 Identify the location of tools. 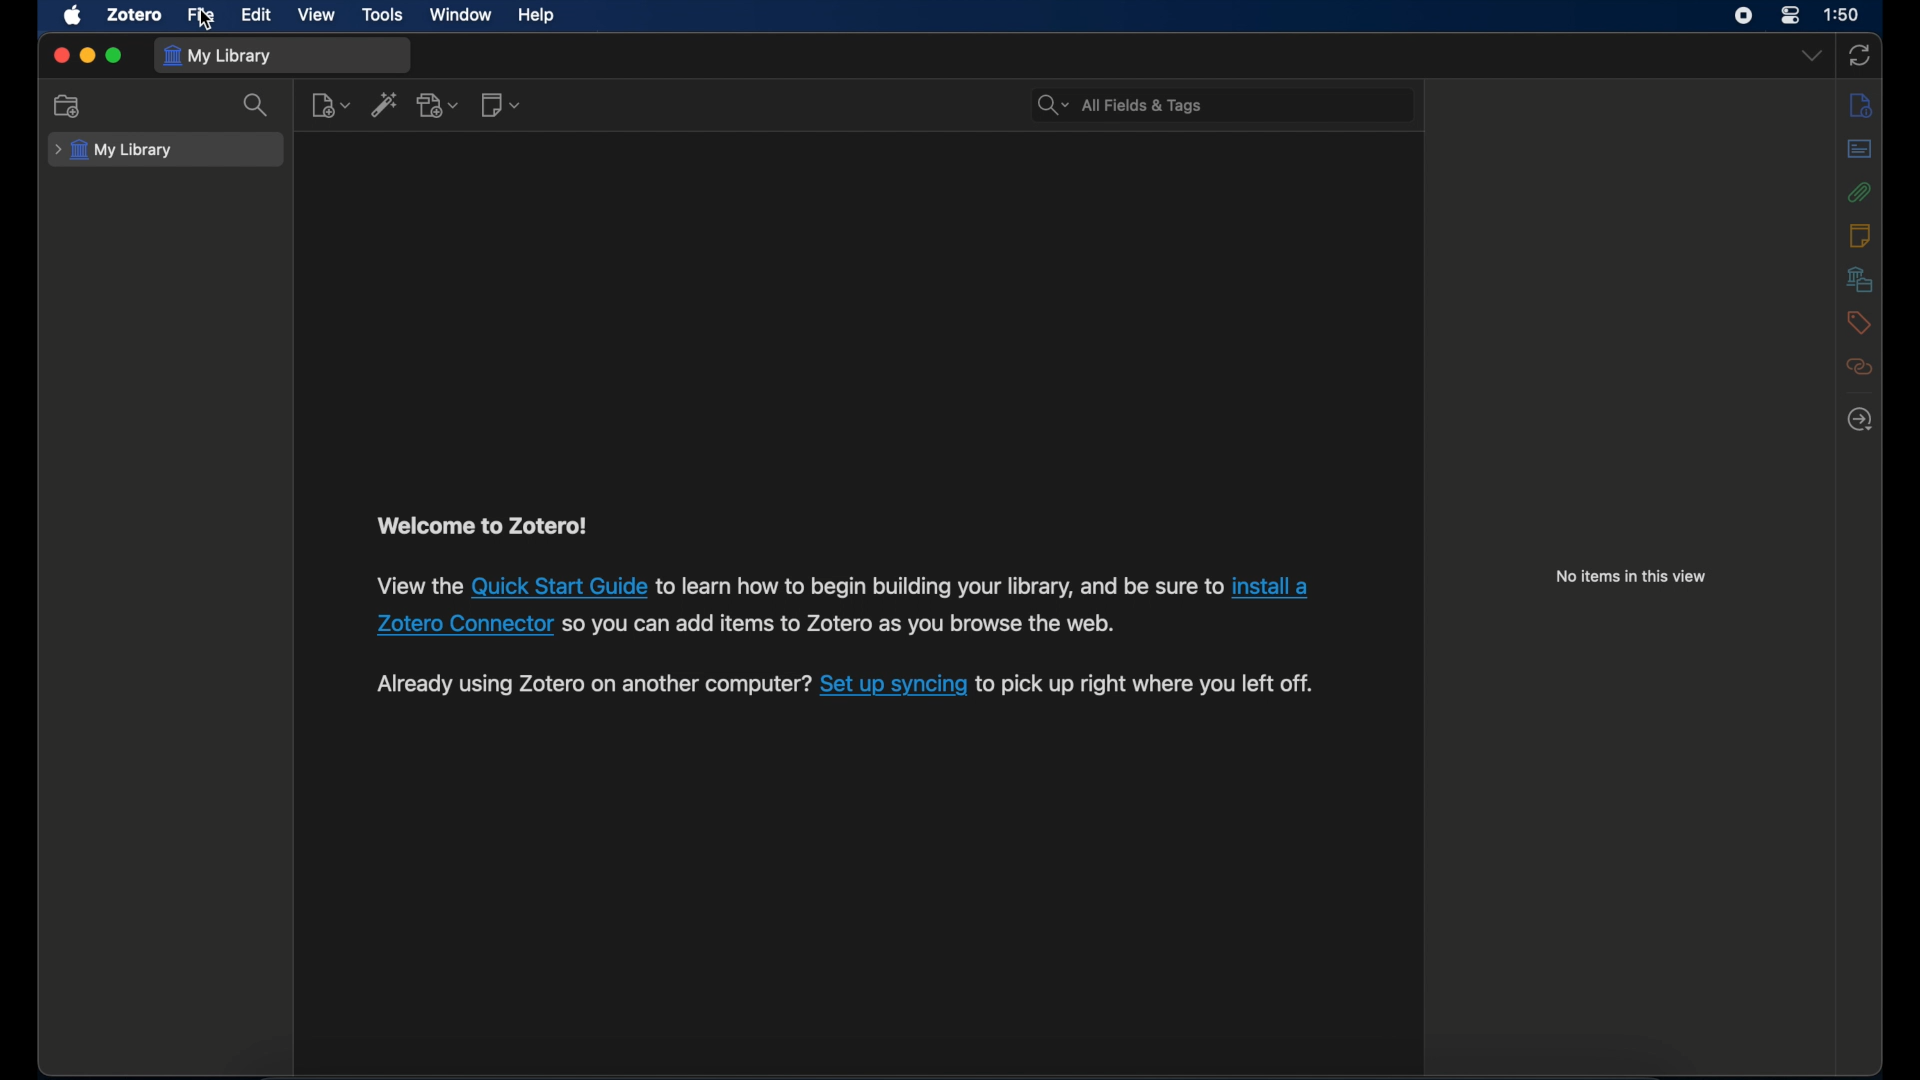
(383, 15).